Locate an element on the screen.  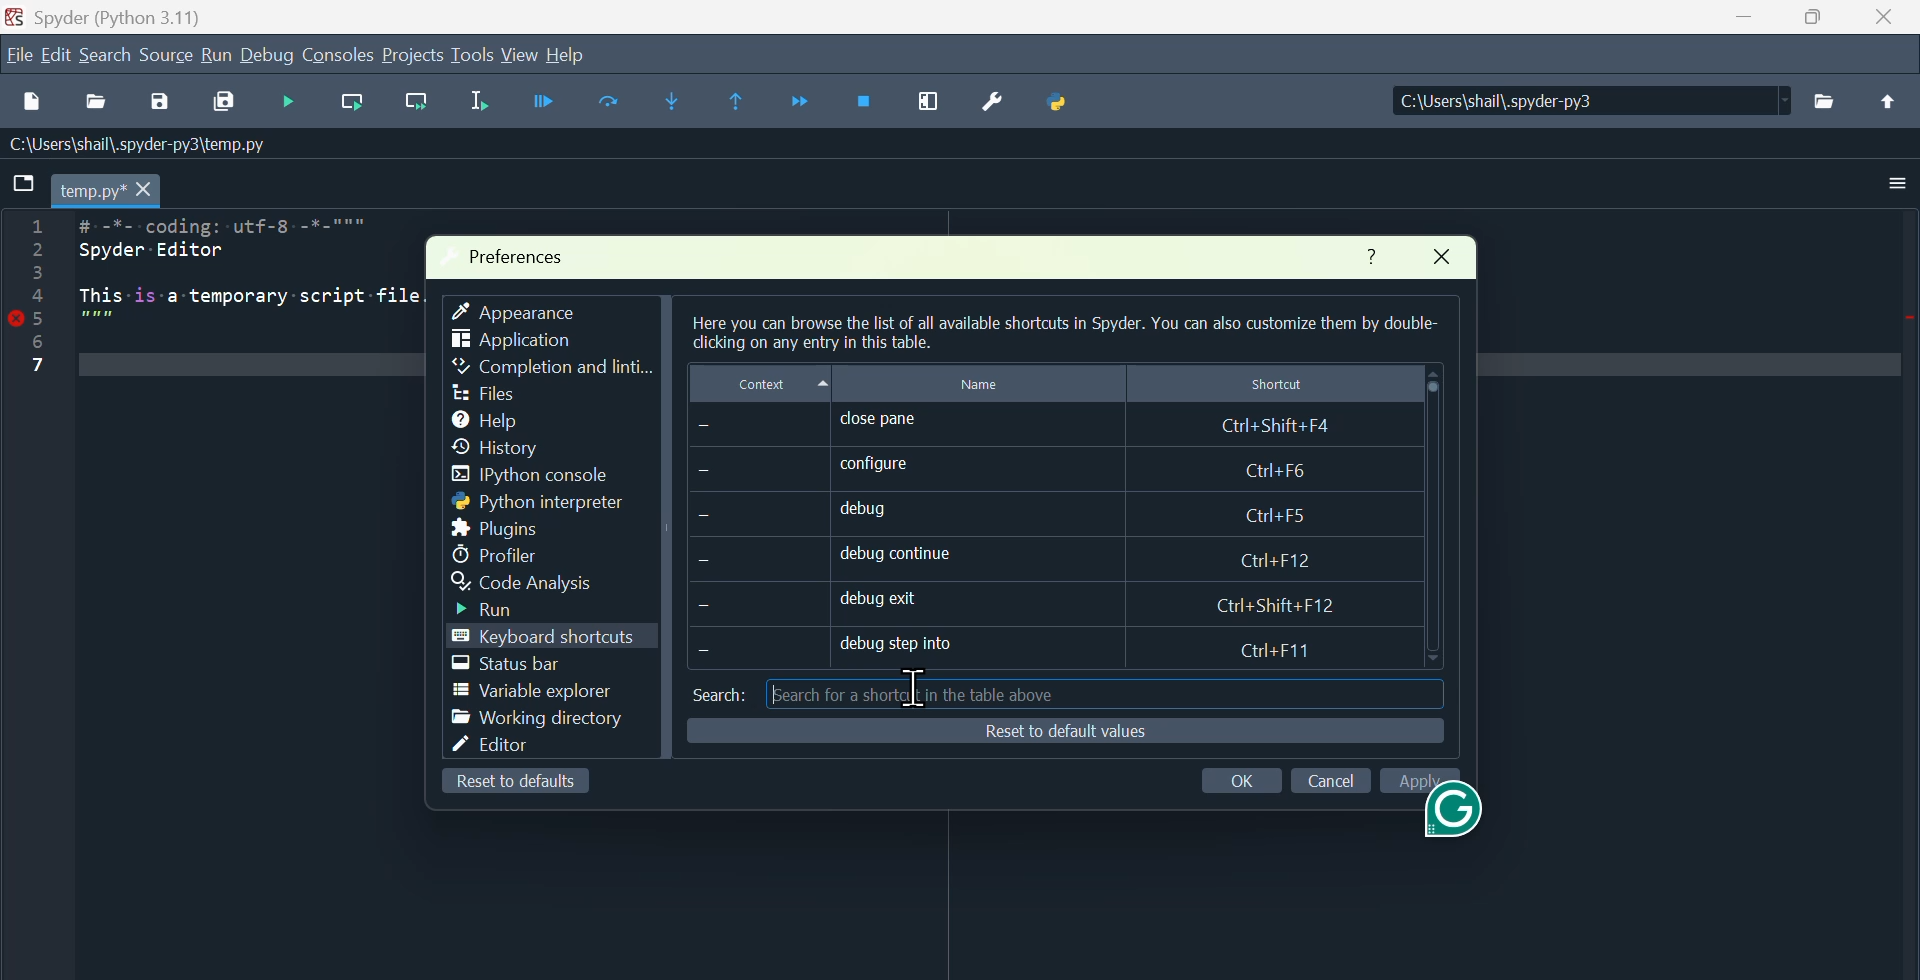
Plugins is located at coordinates (497, 529).